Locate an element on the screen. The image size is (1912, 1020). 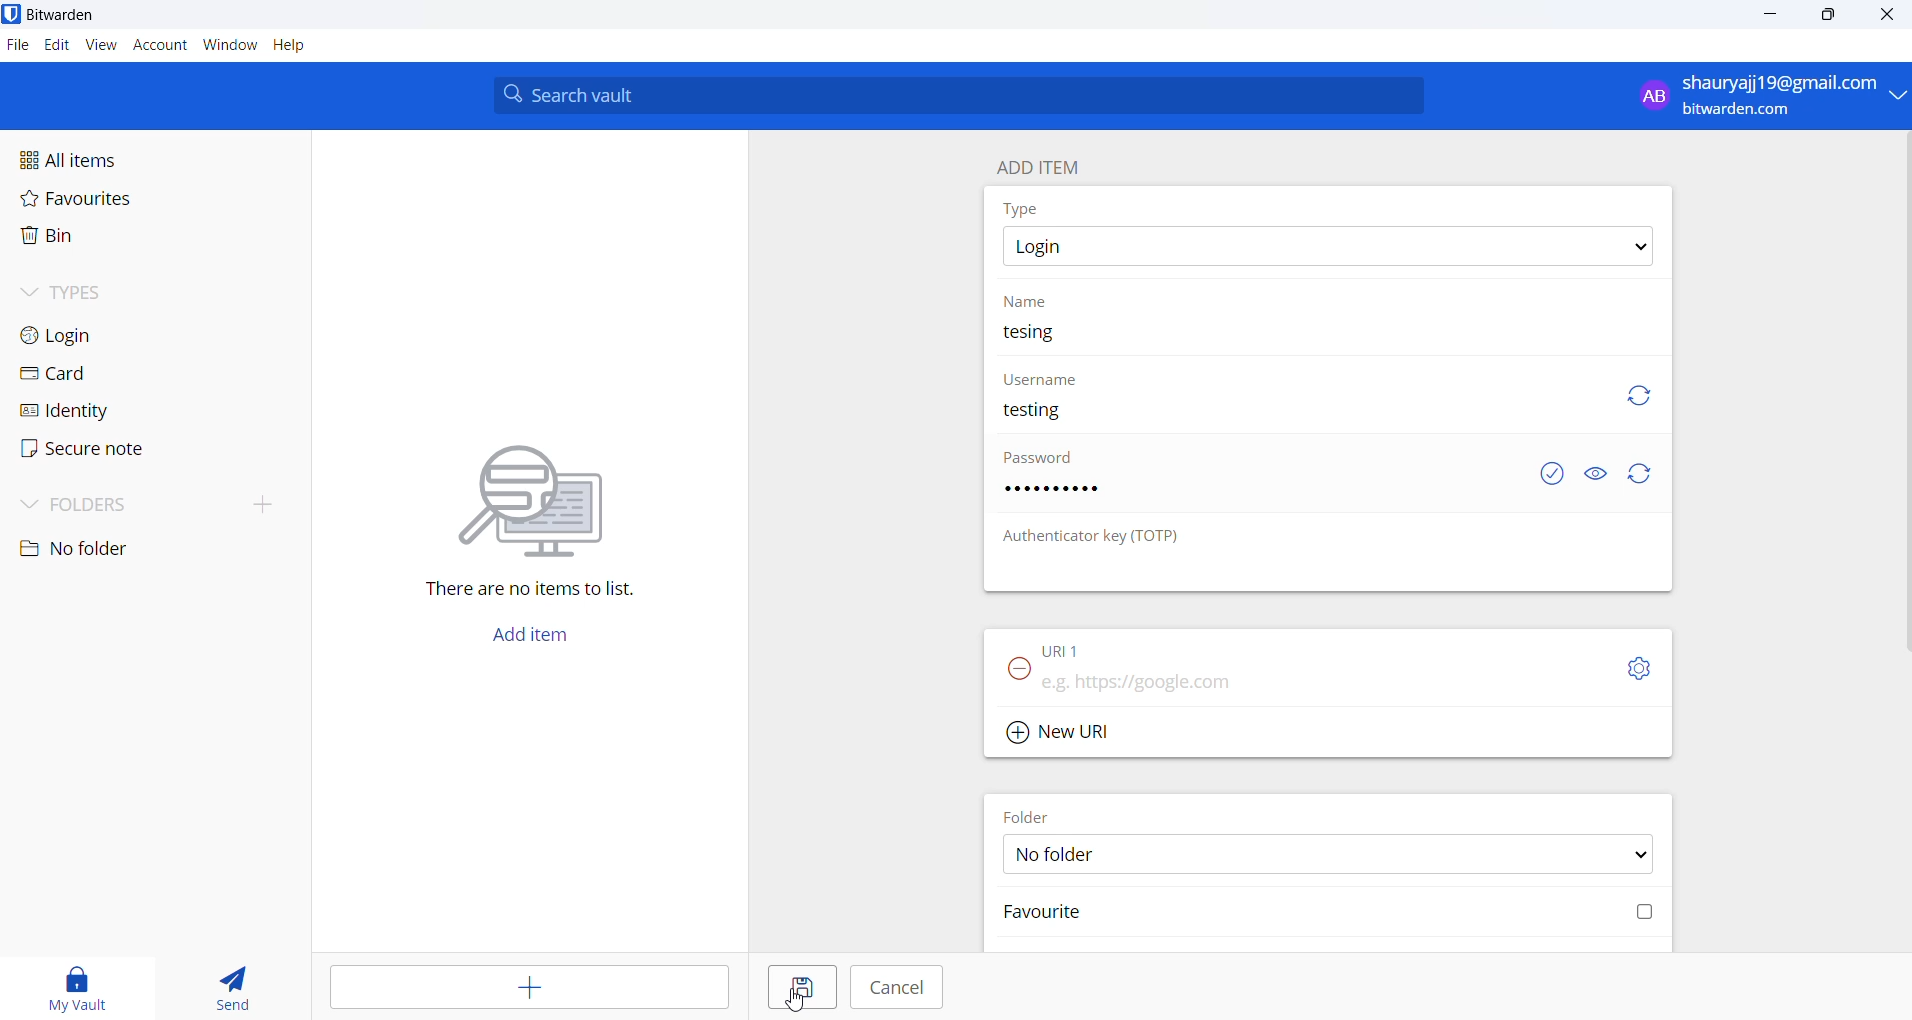
add folder button is located at coordinates (265, 503).